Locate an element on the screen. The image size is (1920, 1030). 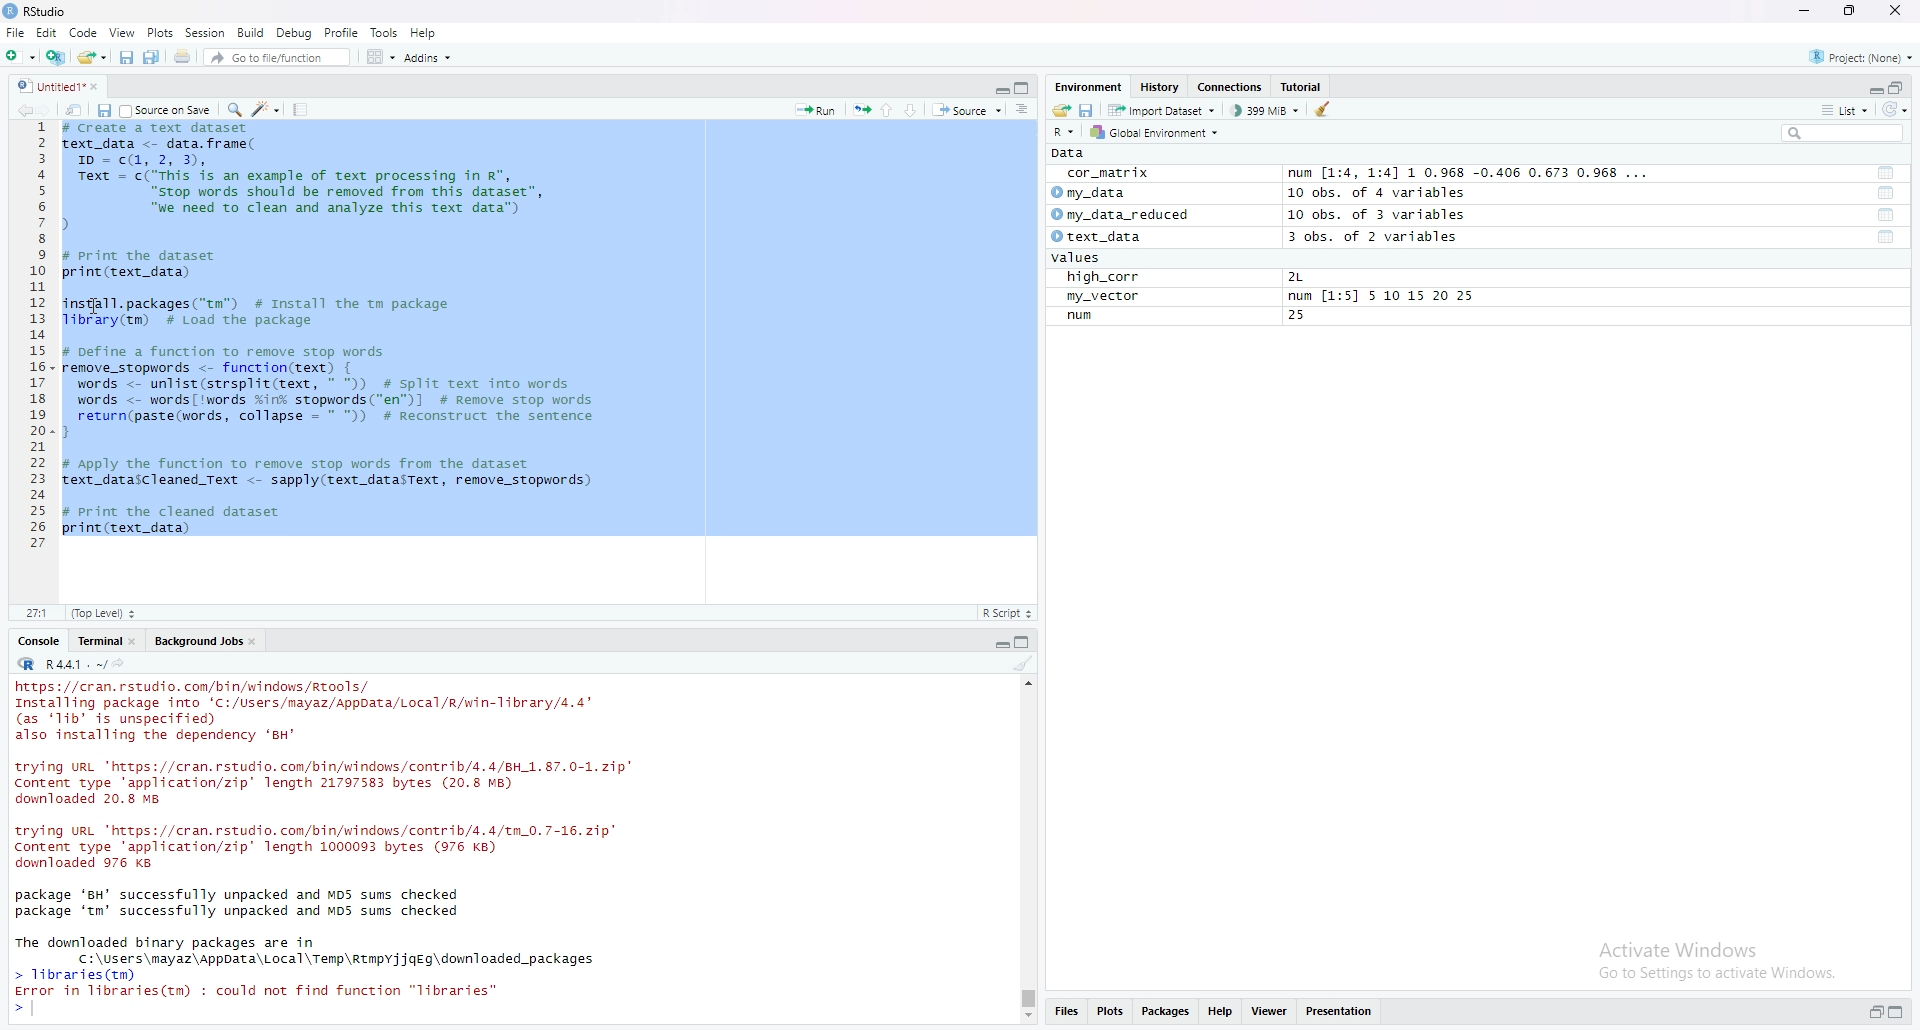
list is located at coordinates (1849, 111).